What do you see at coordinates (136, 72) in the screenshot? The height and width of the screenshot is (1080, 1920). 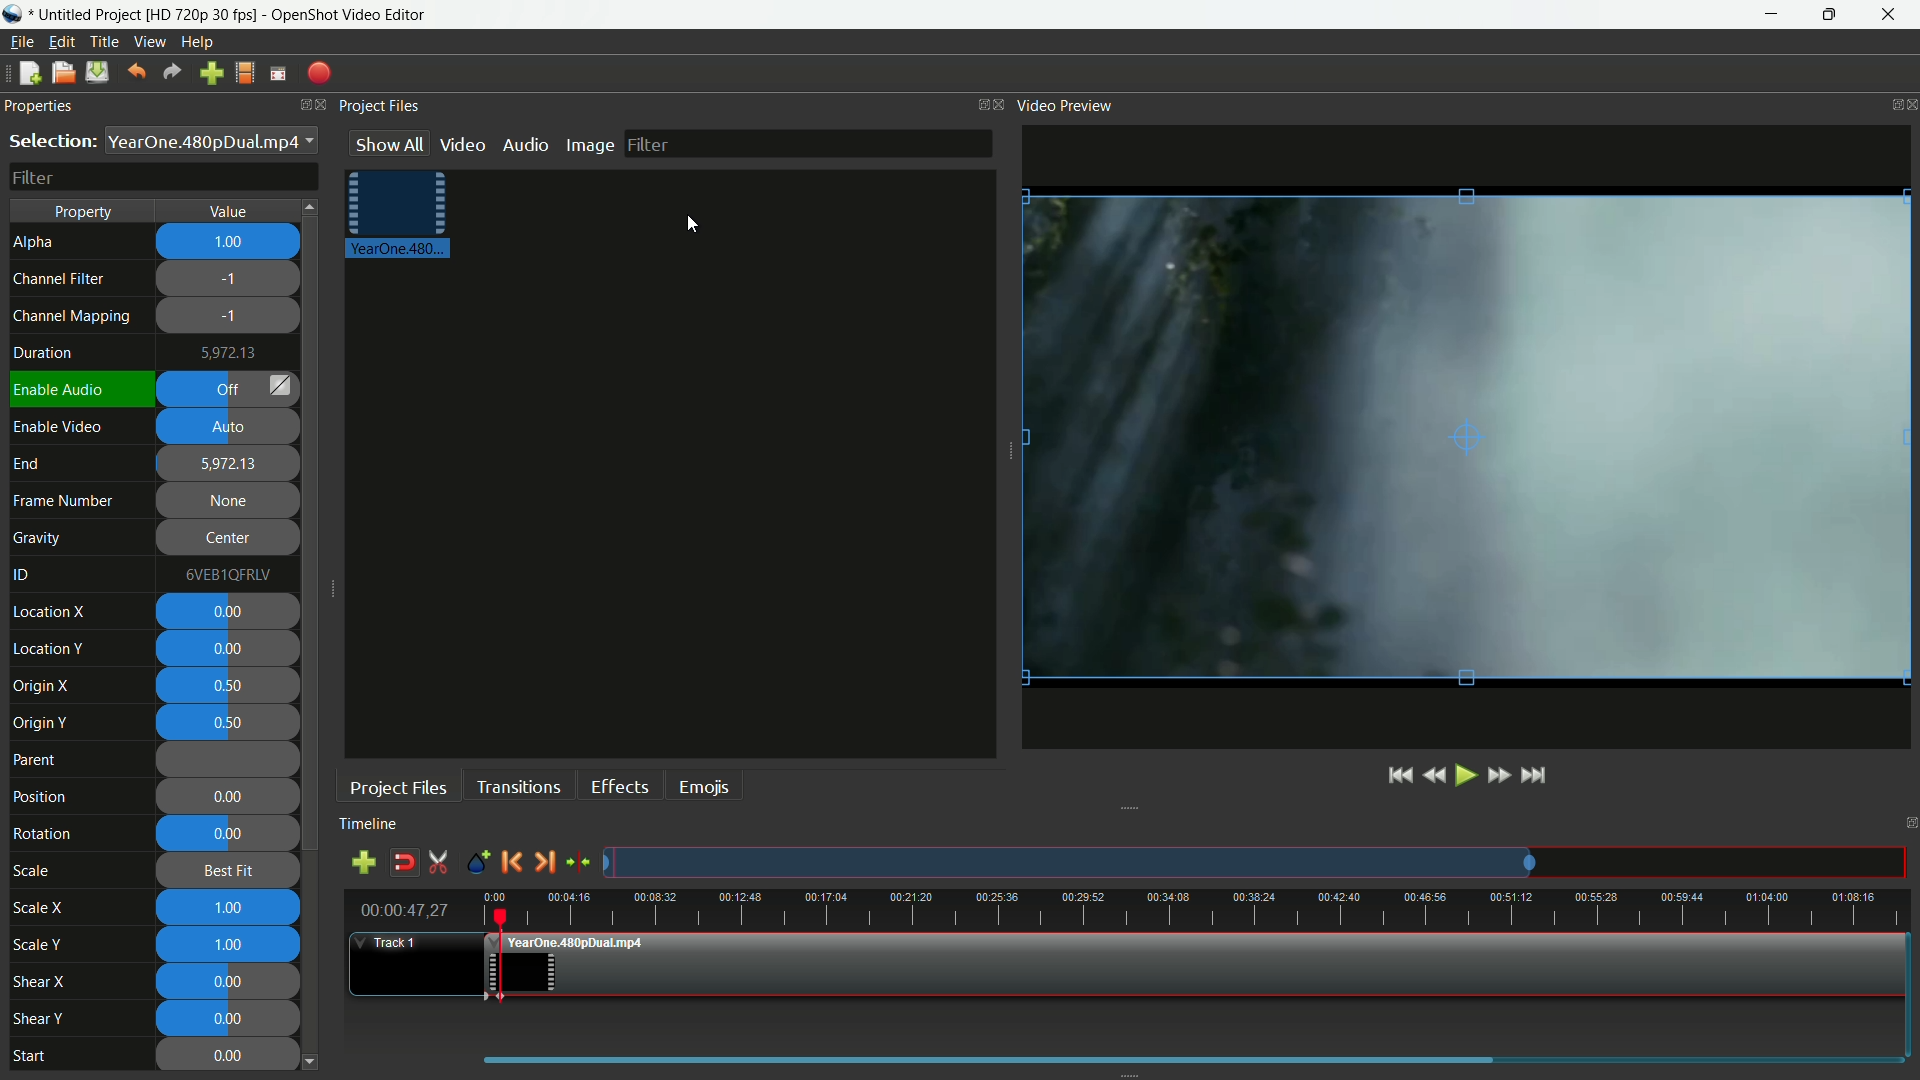 I see `undo` at bounding box center [136, 72].